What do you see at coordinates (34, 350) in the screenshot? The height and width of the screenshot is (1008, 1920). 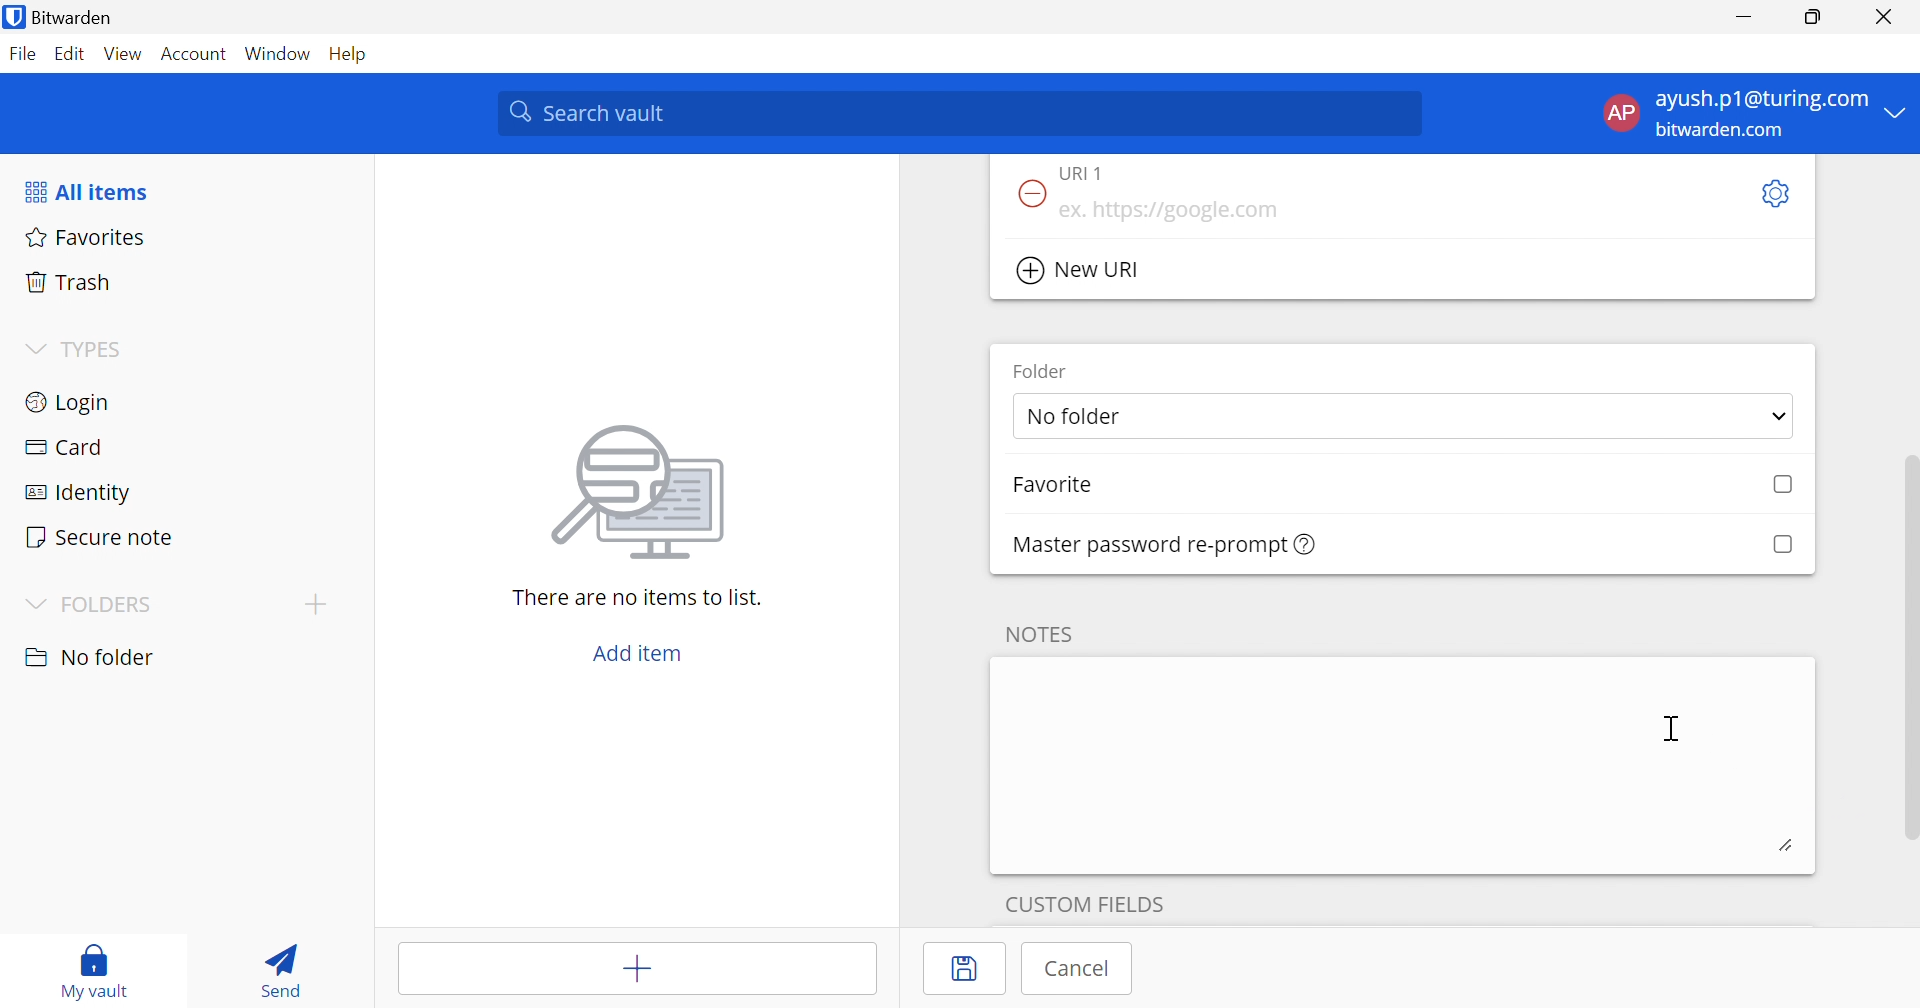 I see `Drop Down` at bounding box center [34, 350].